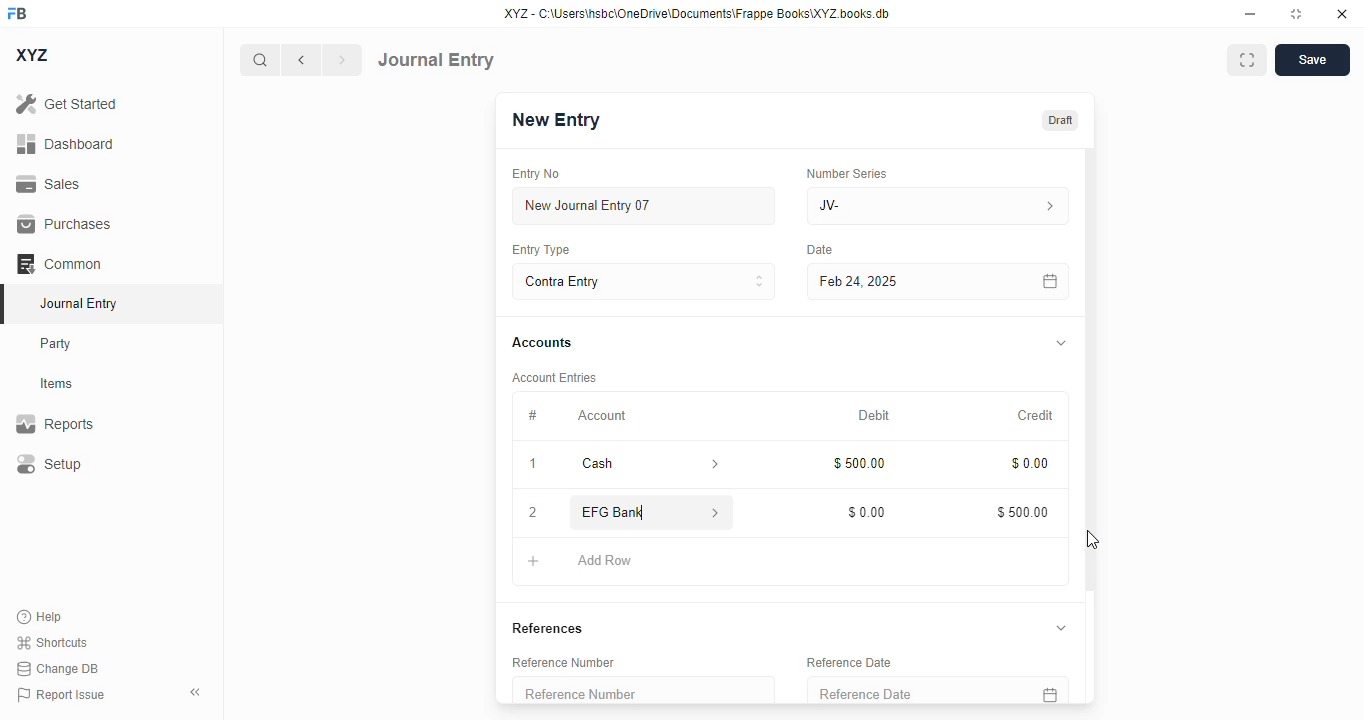 The width and height of the screenshot is (1364, 720). I want to click on party, so click(58, 344).